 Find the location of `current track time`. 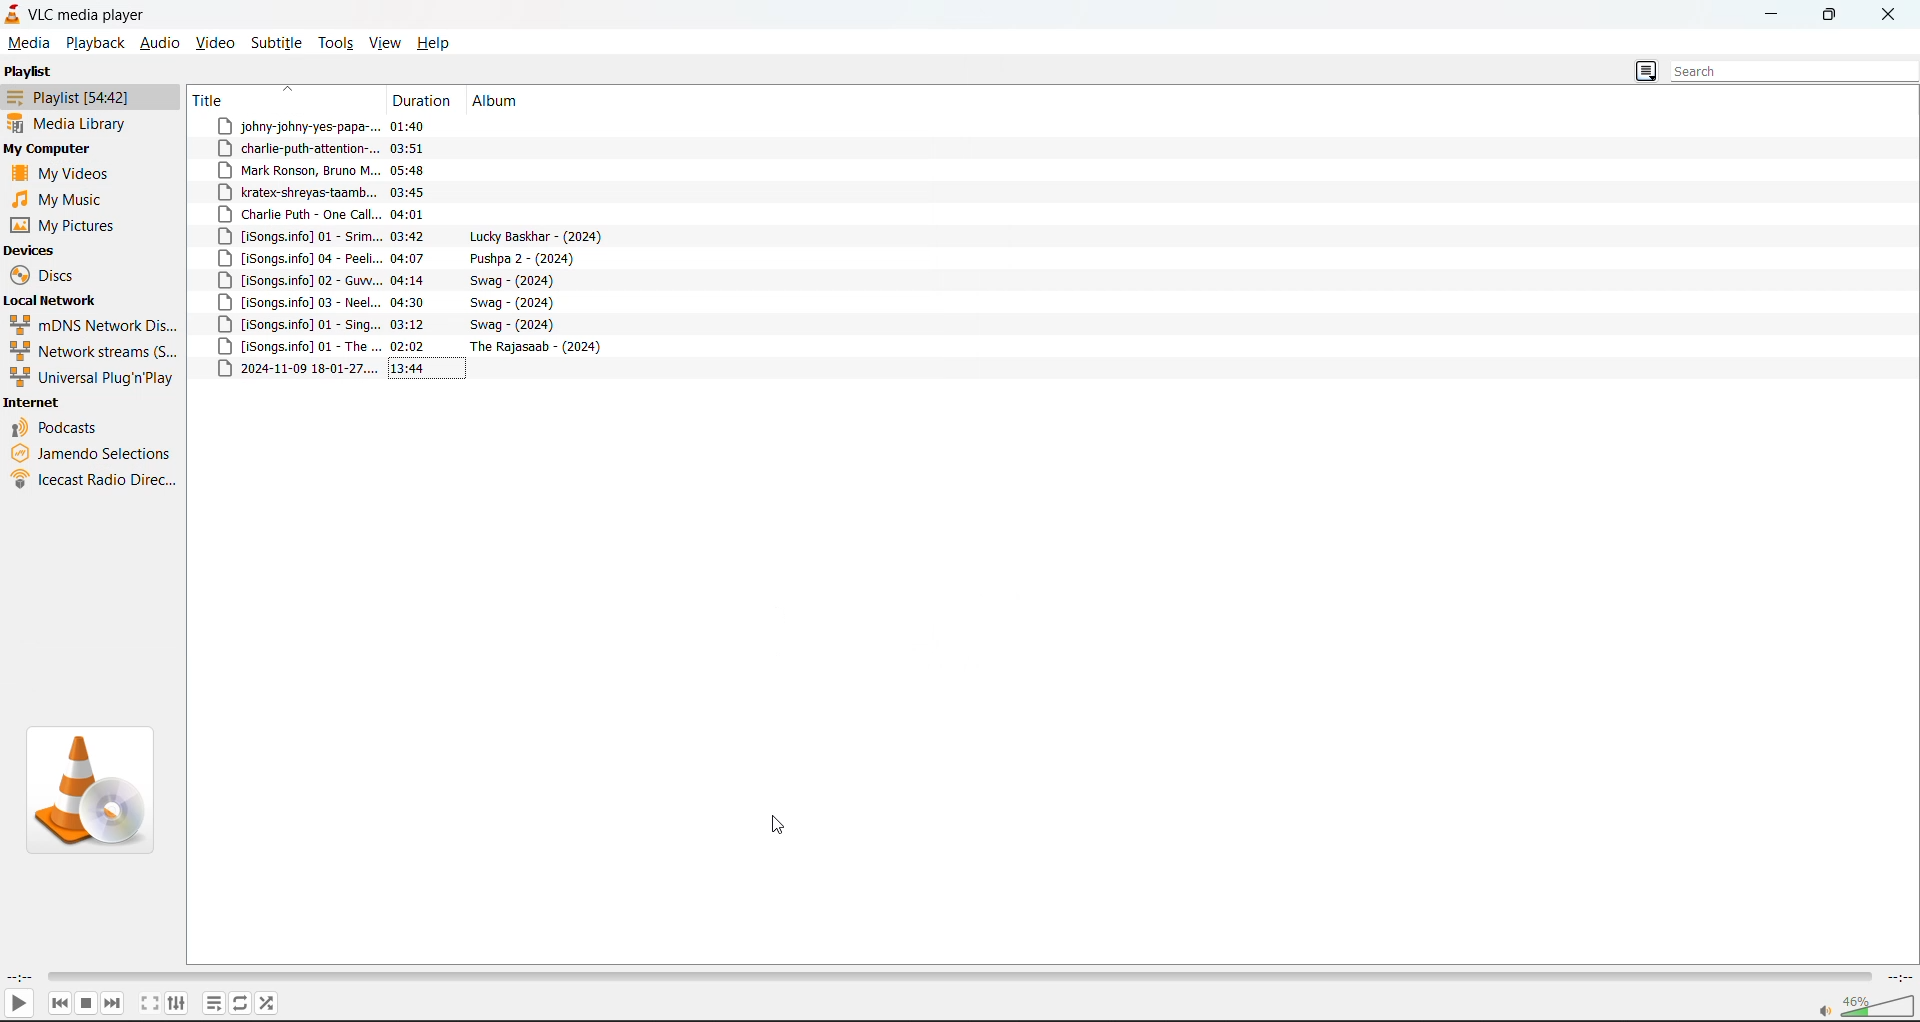

current track time is located at coordinates (20, 977).